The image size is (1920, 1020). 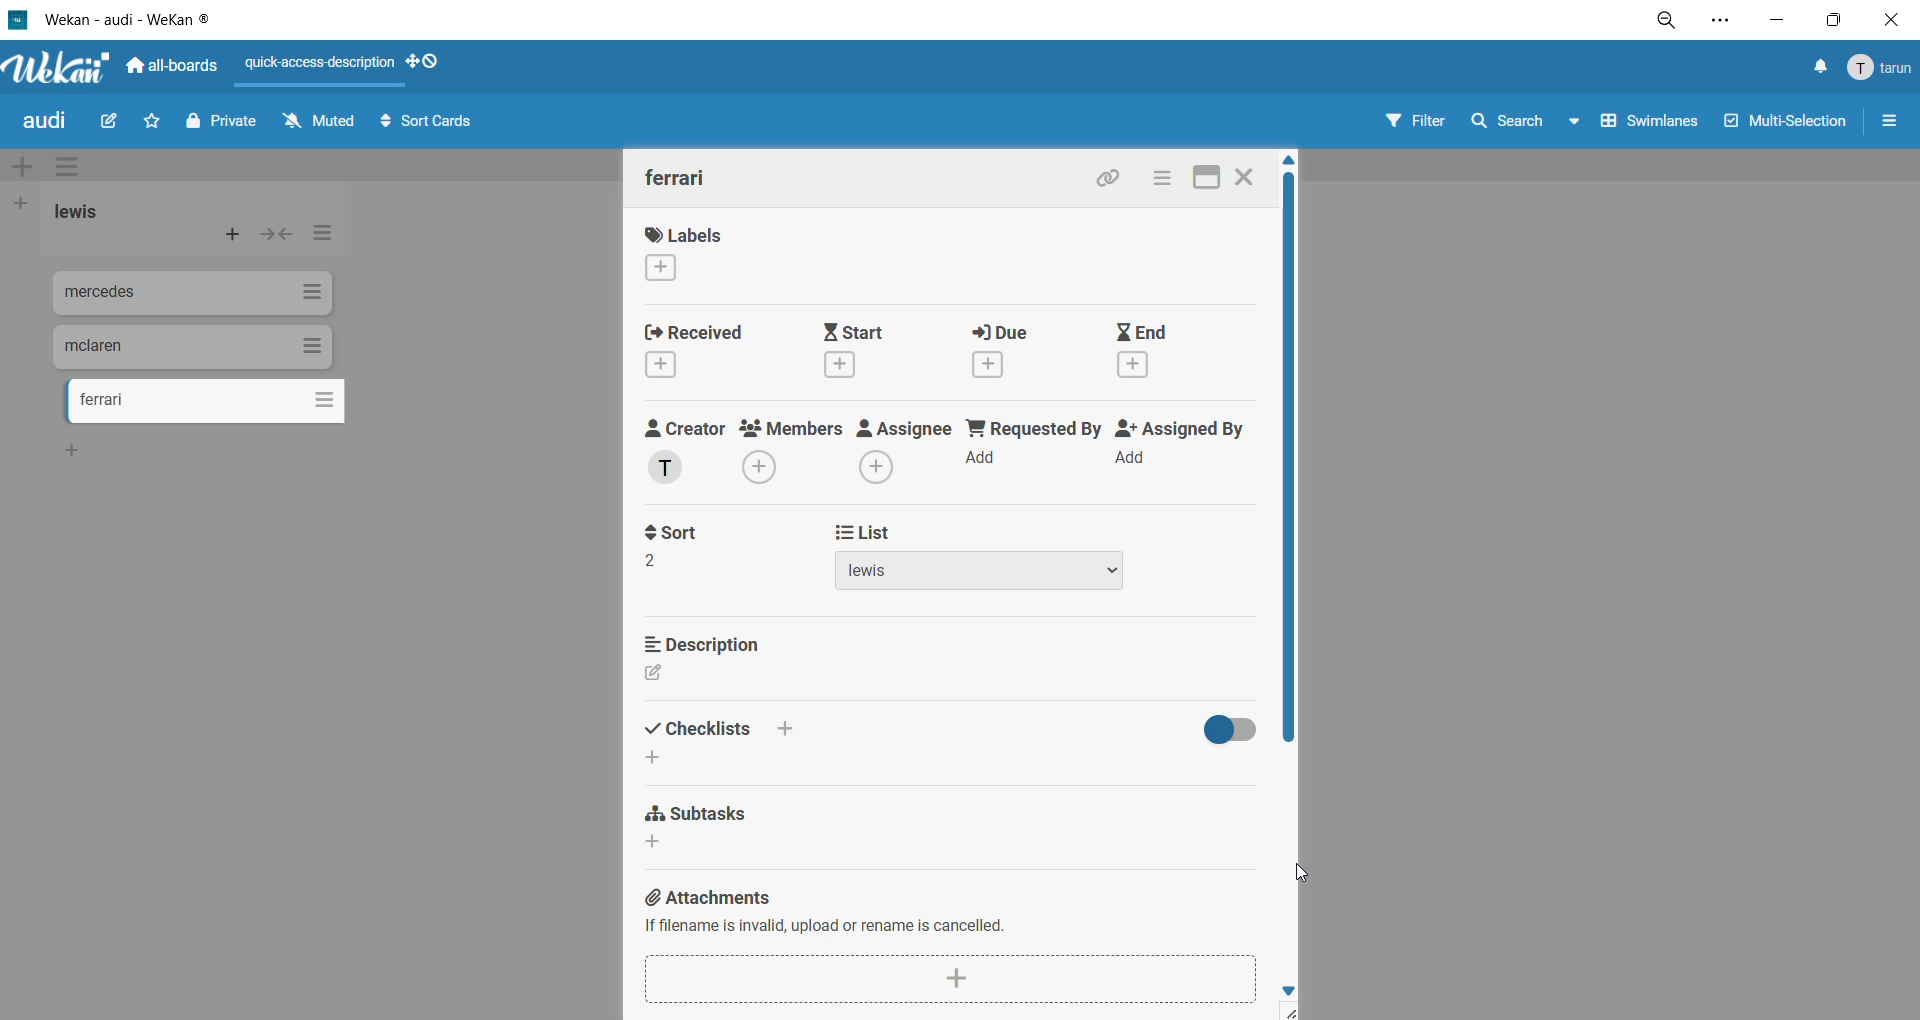 I want to click on creator, so click(x=687, y=451).